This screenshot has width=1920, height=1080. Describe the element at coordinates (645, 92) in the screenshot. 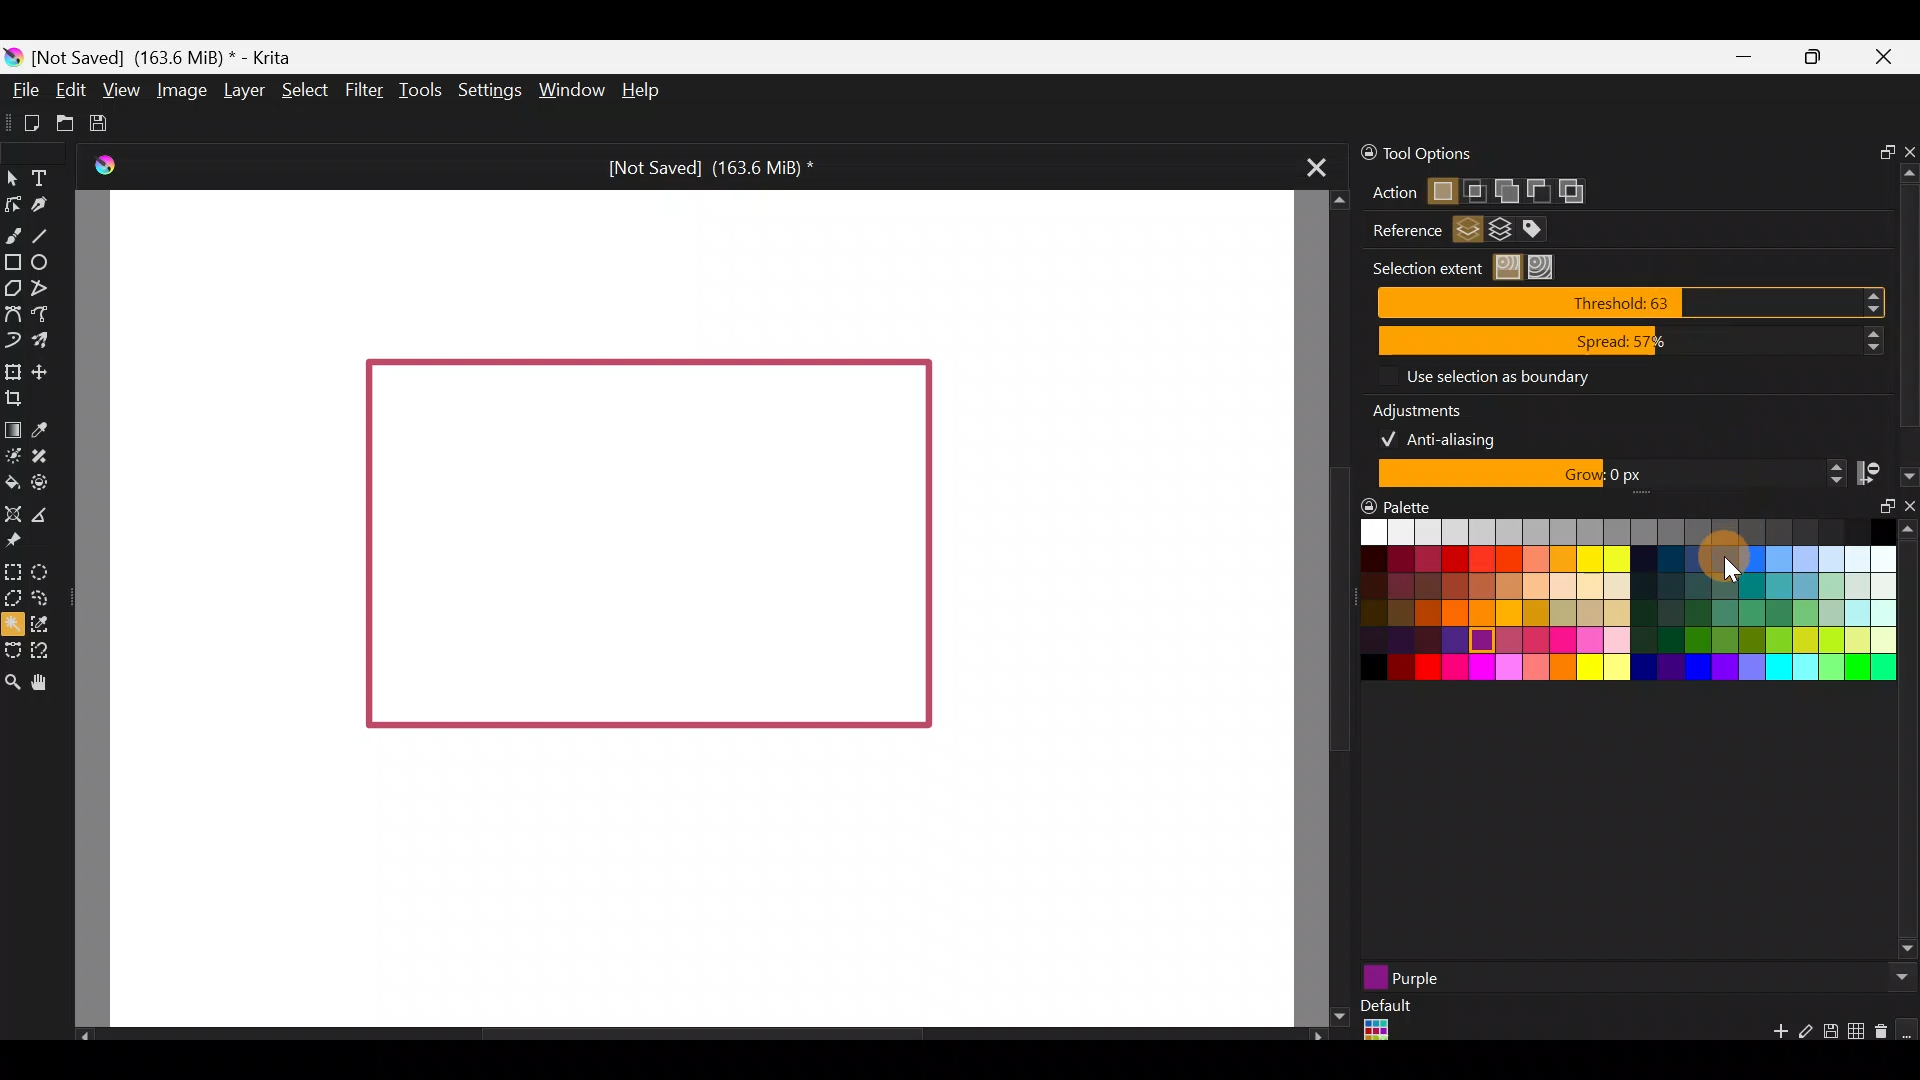

I see `Help` at that location.